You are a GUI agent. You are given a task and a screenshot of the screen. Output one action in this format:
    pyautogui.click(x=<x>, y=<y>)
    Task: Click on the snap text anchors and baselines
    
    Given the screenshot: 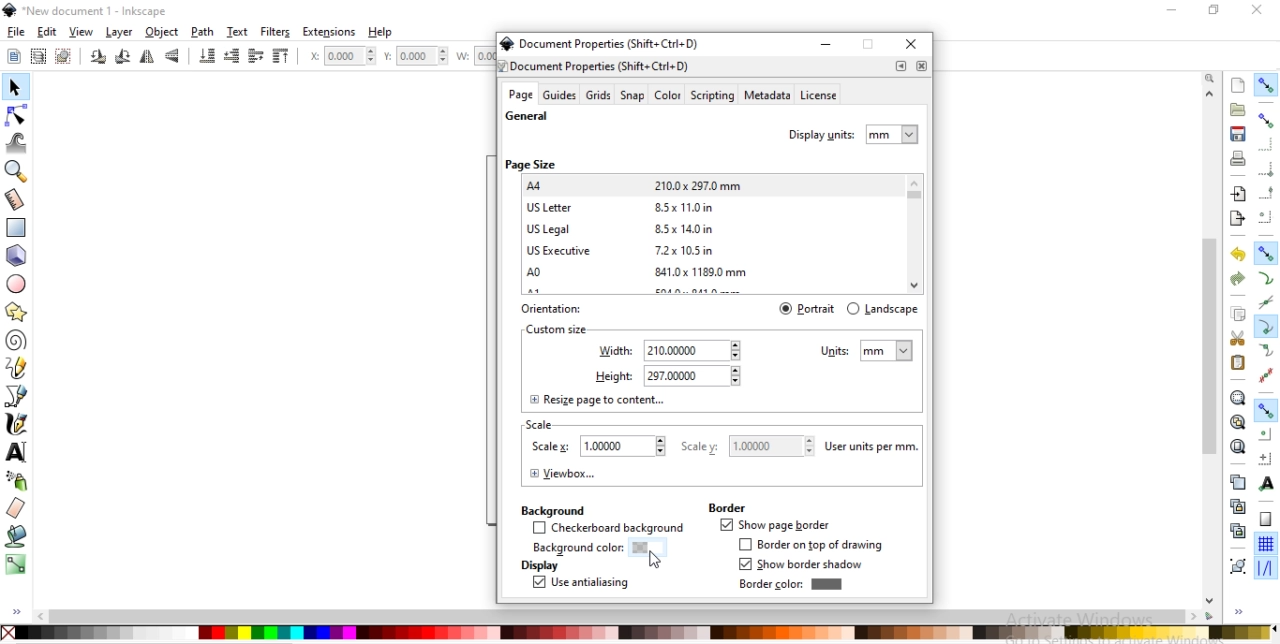 What is the action you would take?
    pyautogui.click(x=1264, y=483)
    